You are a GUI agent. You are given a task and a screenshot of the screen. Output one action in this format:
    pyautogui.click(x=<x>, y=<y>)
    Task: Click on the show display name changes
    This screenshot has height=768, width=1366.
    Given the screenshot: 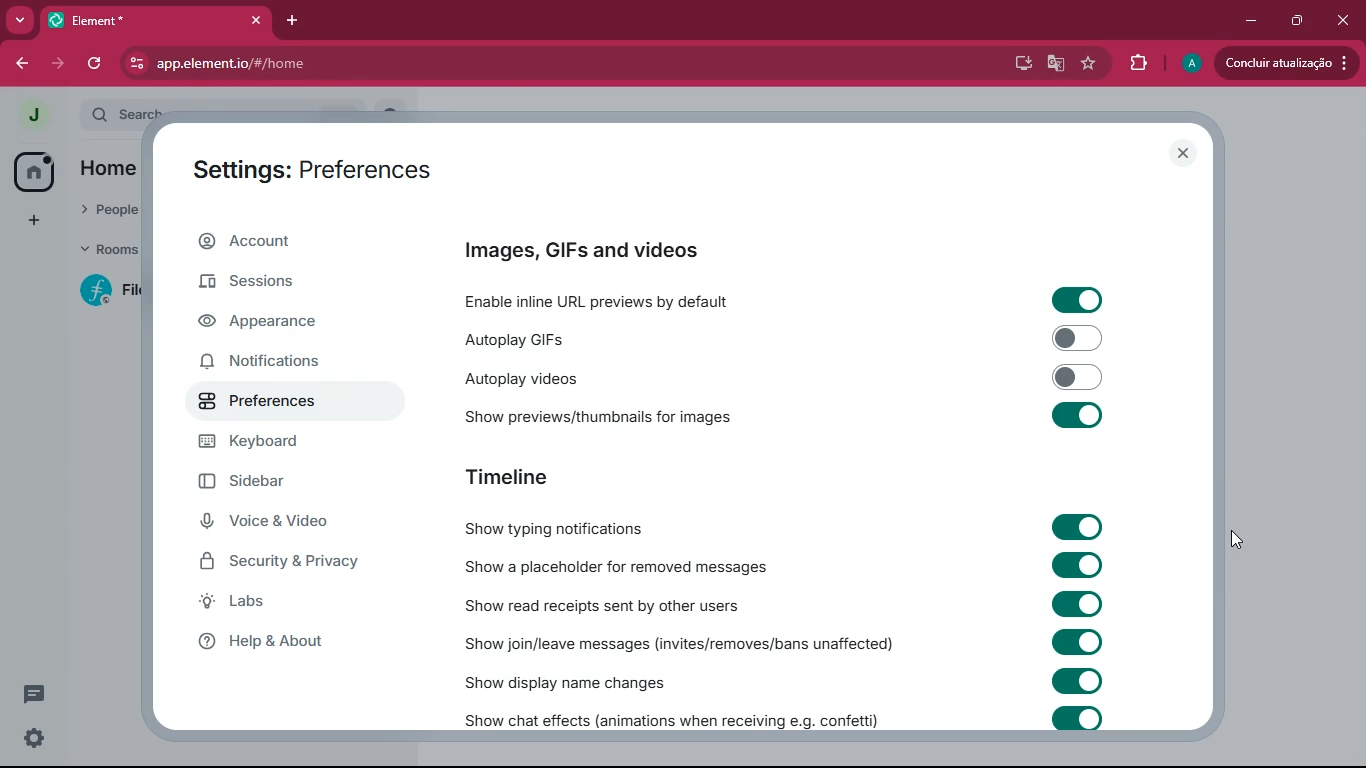 What is the action you would take?
    pyautogui.click(x=583, y=683)
    